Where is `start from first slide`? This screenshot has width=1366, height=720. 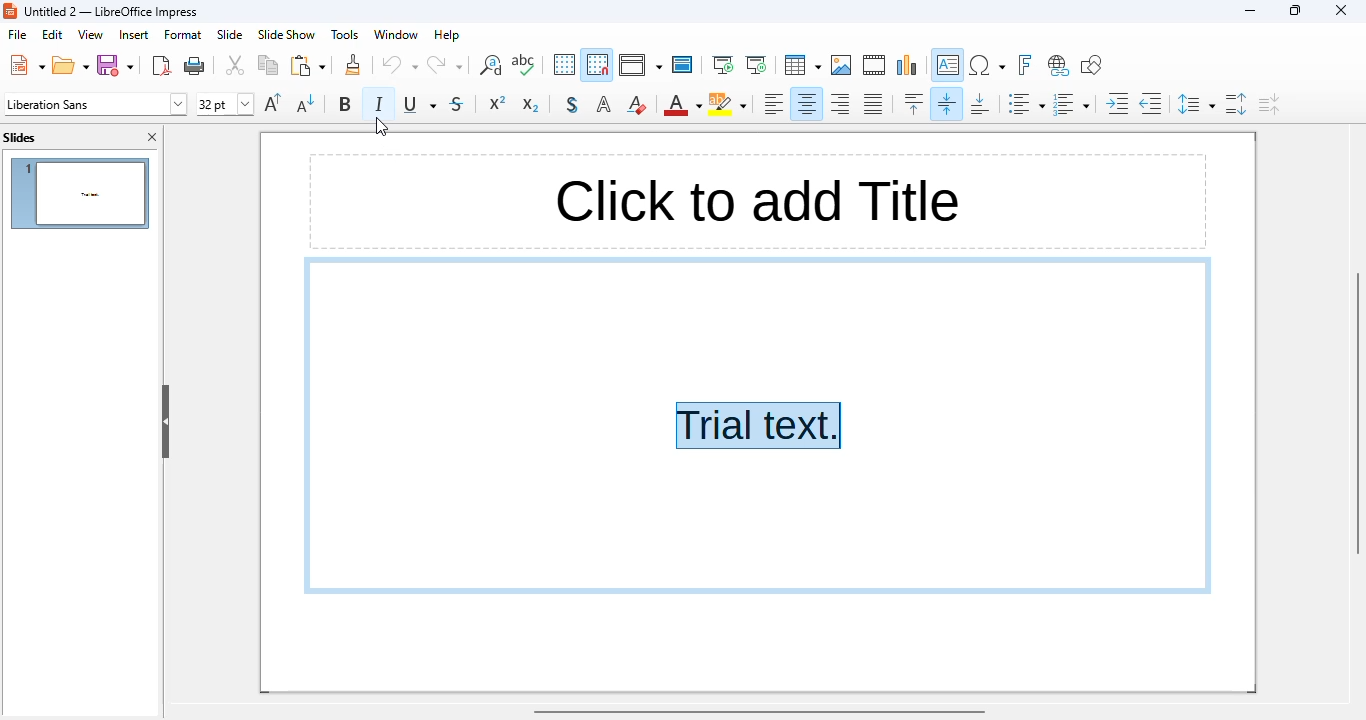 start from first slide is located at coordinates (724, 65).